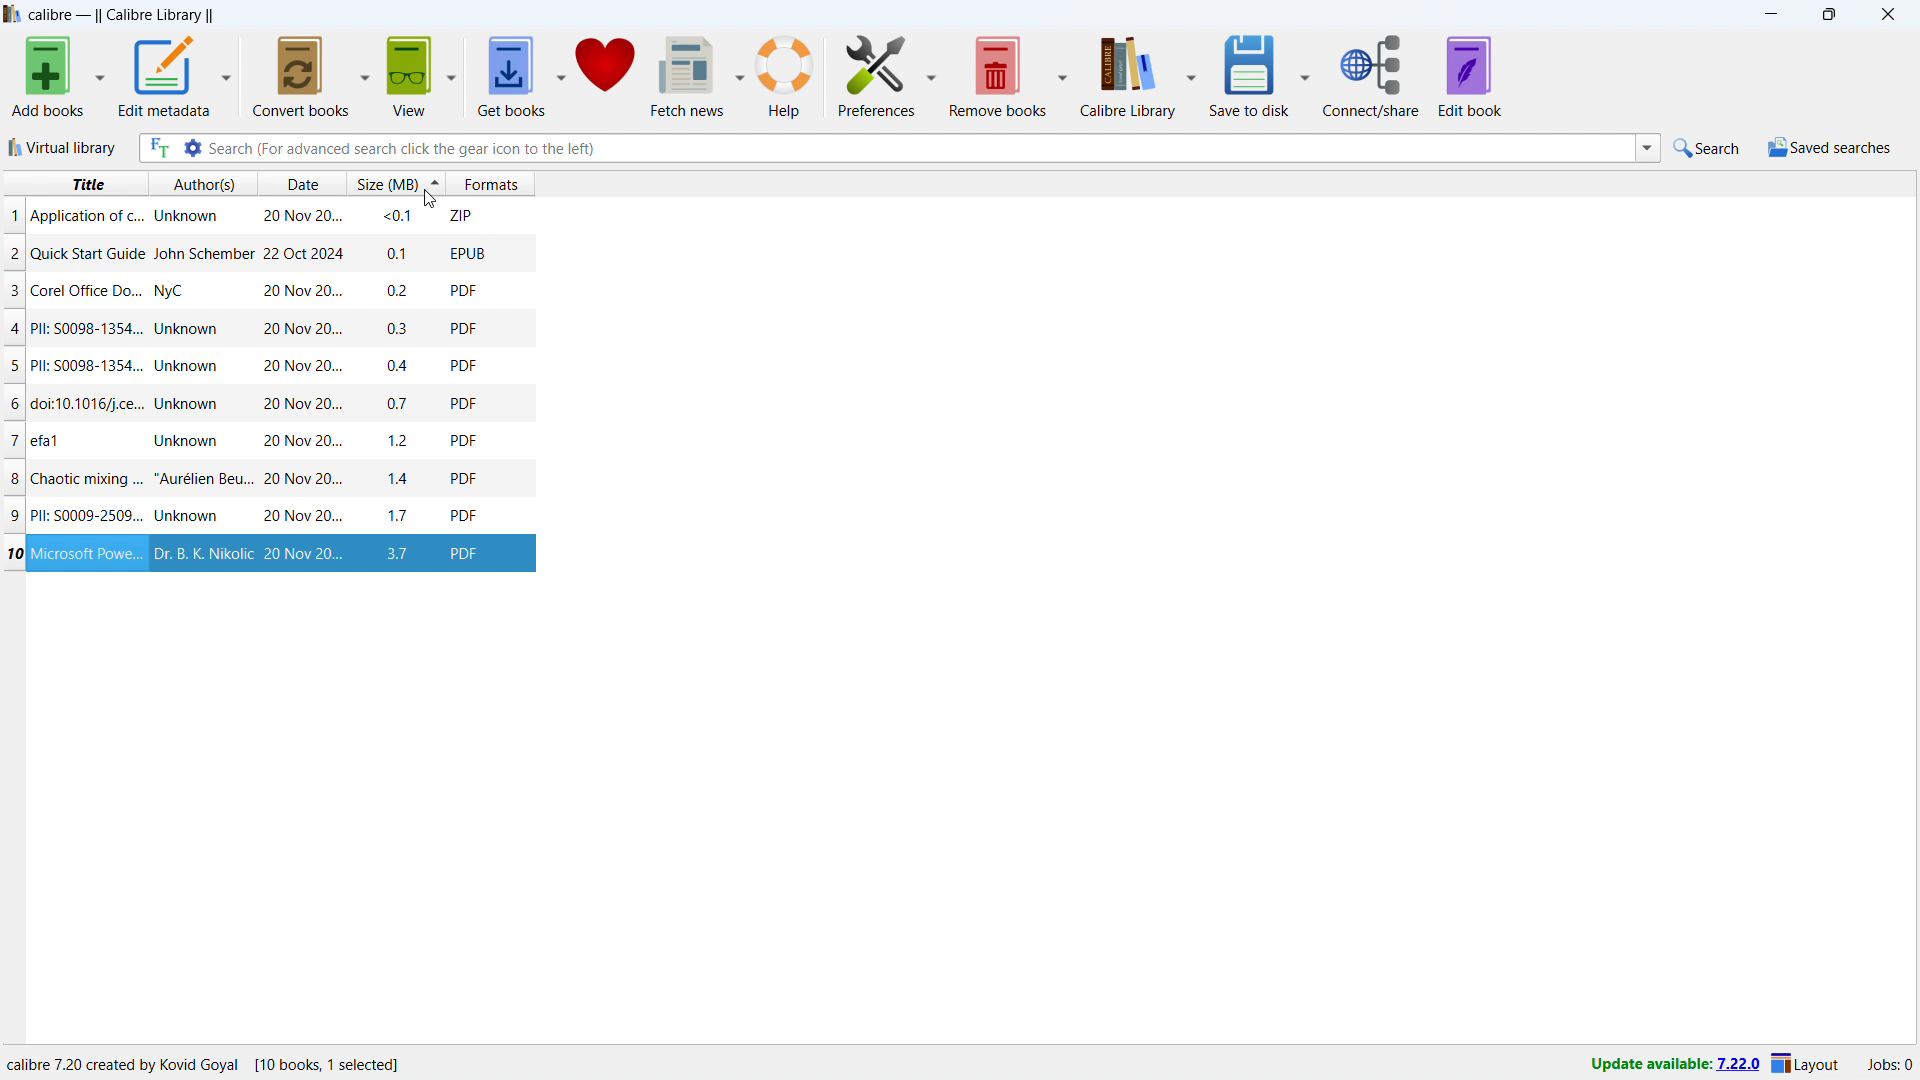 The width and height of the screenshot is (1920, 1080). What do you see at coordinates (203, 404) in the screenshot?
I see `author` at bounding box center [203, 404].